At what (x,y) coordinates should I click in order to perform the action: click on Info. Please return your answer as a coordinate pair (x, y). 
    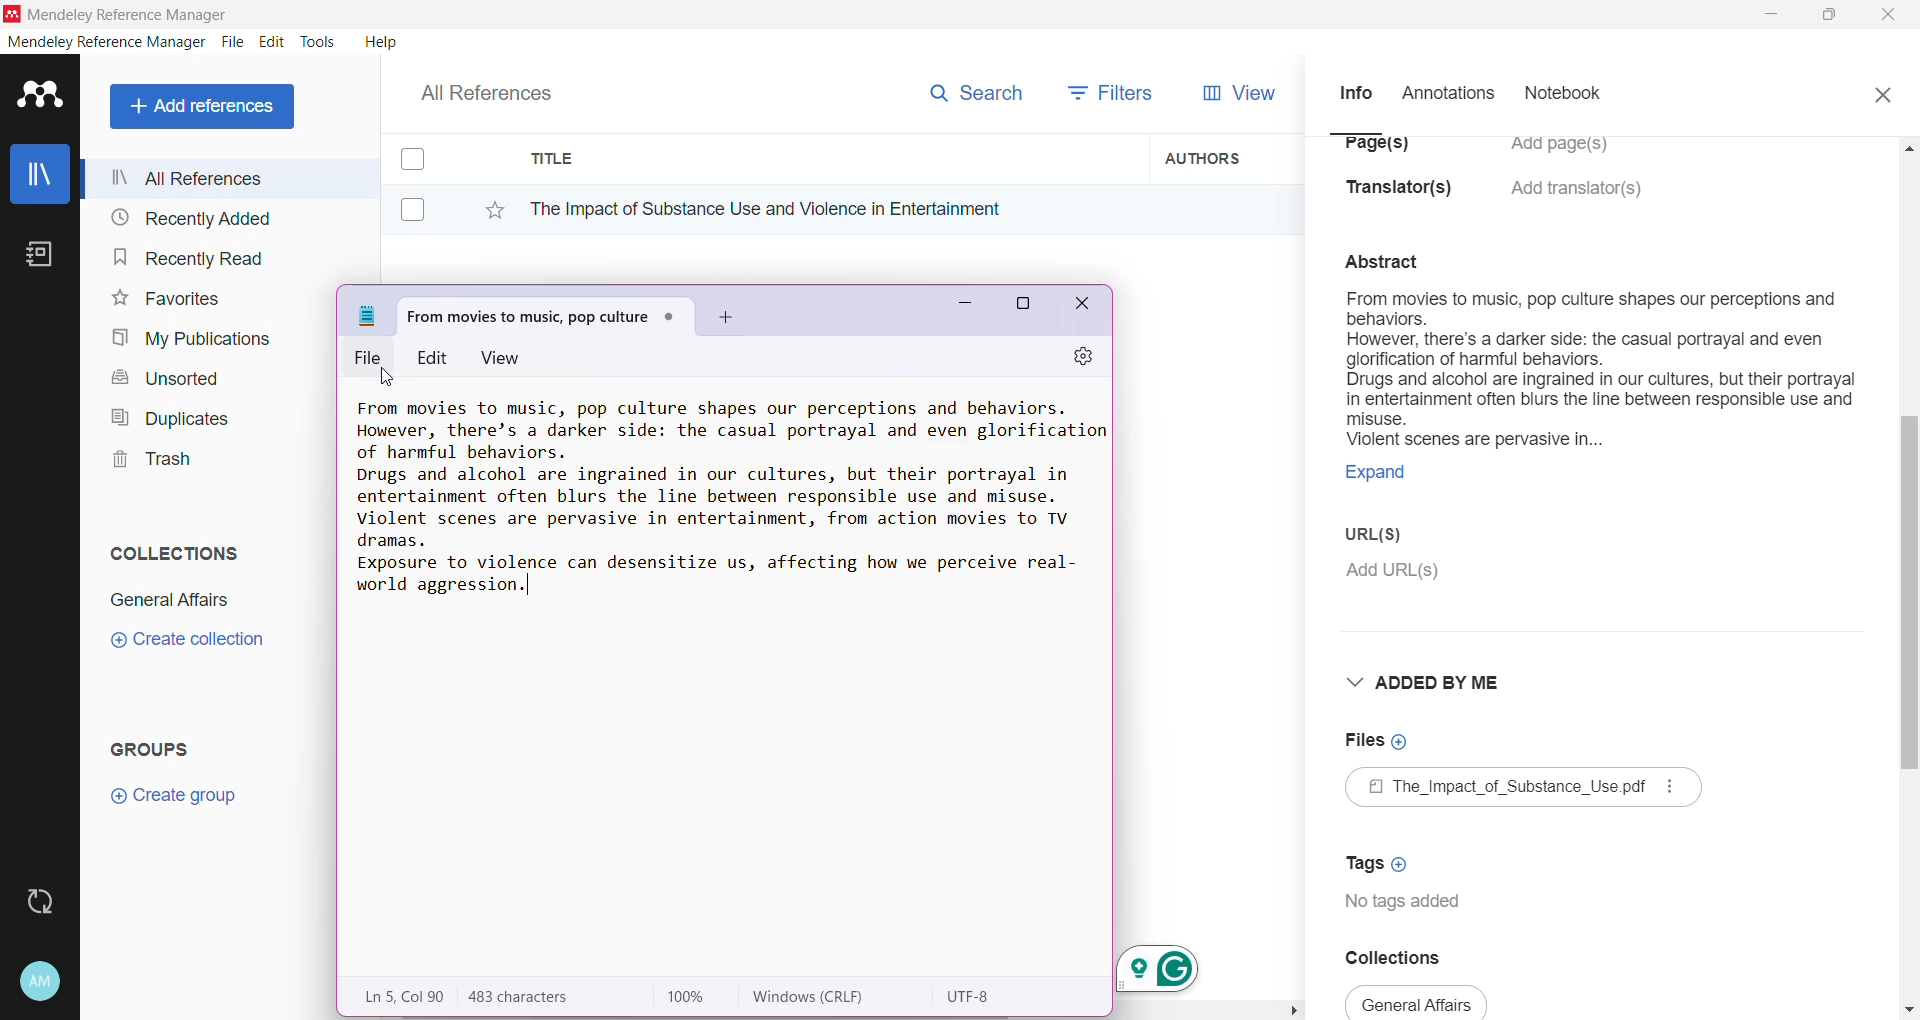
    Looking at the image, I should click on (1355, 92).